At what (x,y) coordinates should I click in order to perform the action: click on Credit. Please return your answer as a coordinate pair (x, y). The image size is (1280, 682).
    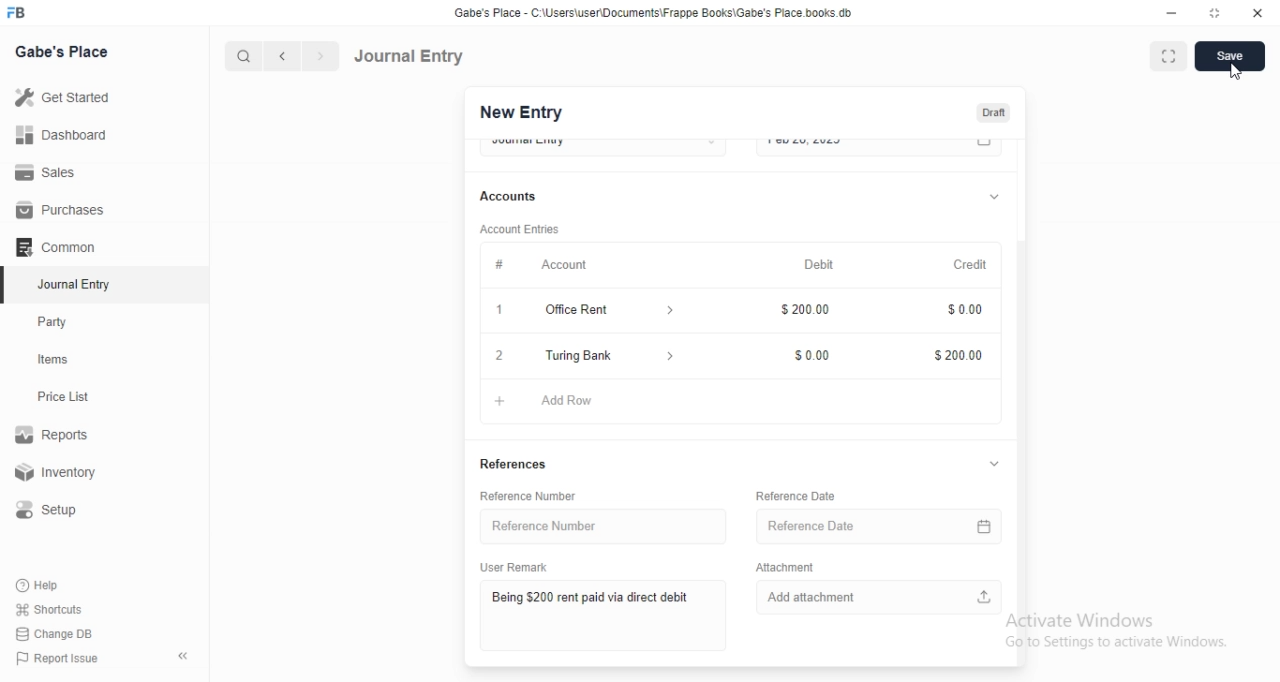
    Looking at the image, I should click on (970, 264).